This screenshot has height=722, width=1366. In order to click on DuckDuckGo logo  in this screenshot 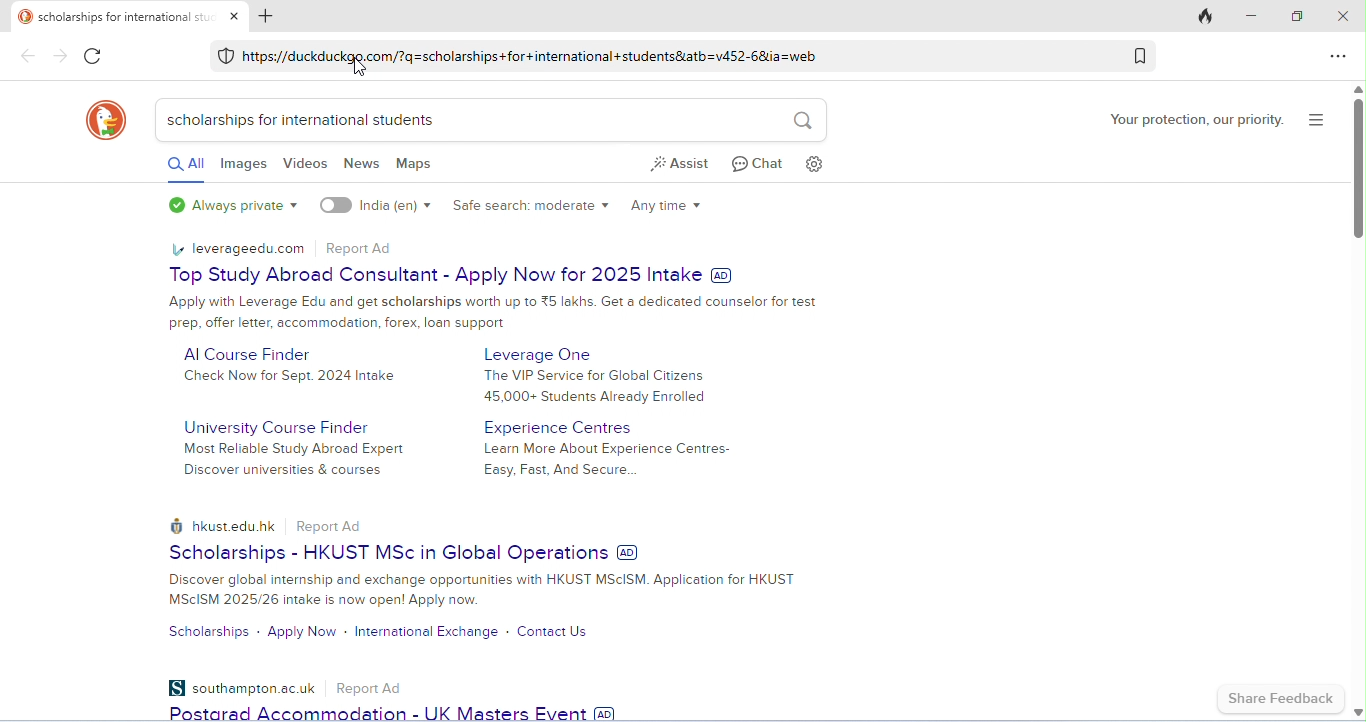, I will do `click(108, 118)`.